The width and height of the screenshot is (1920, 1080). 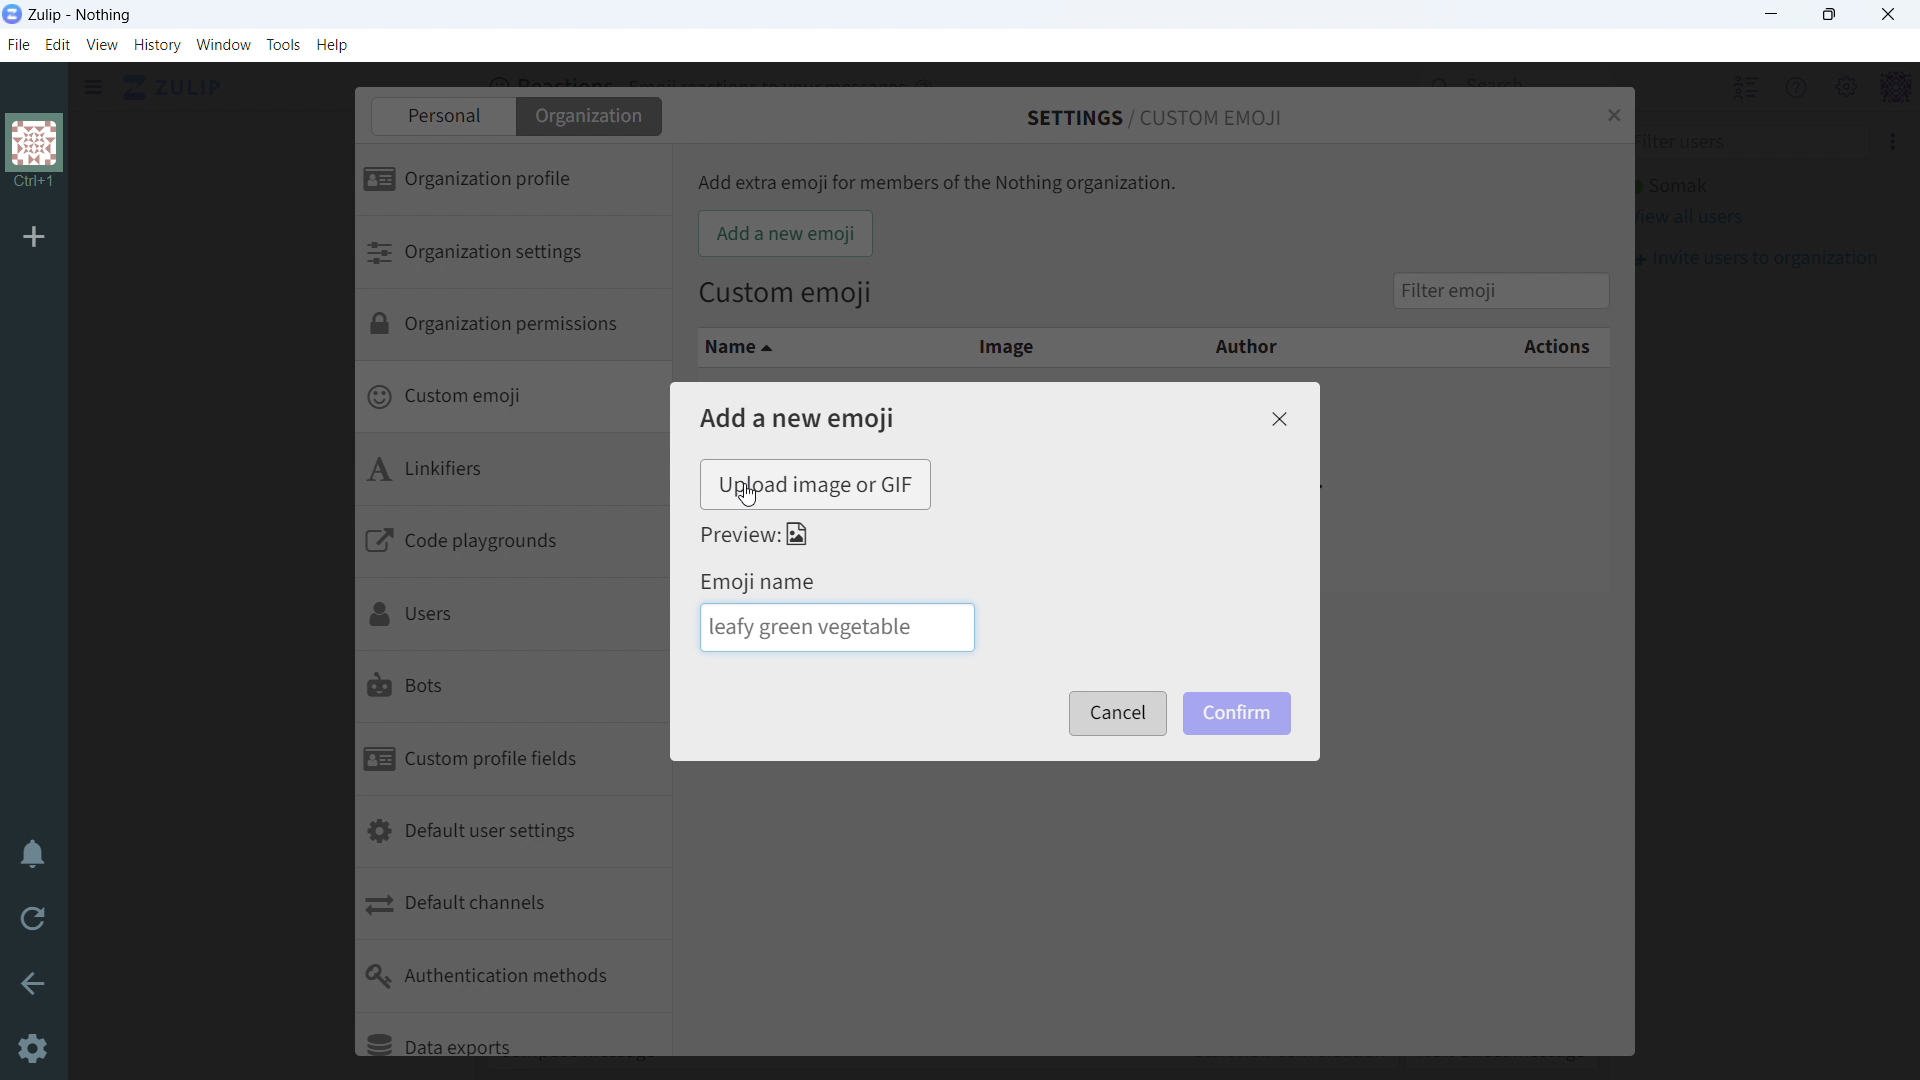 I want to click on authentication methods, so click(x=513, y=977).